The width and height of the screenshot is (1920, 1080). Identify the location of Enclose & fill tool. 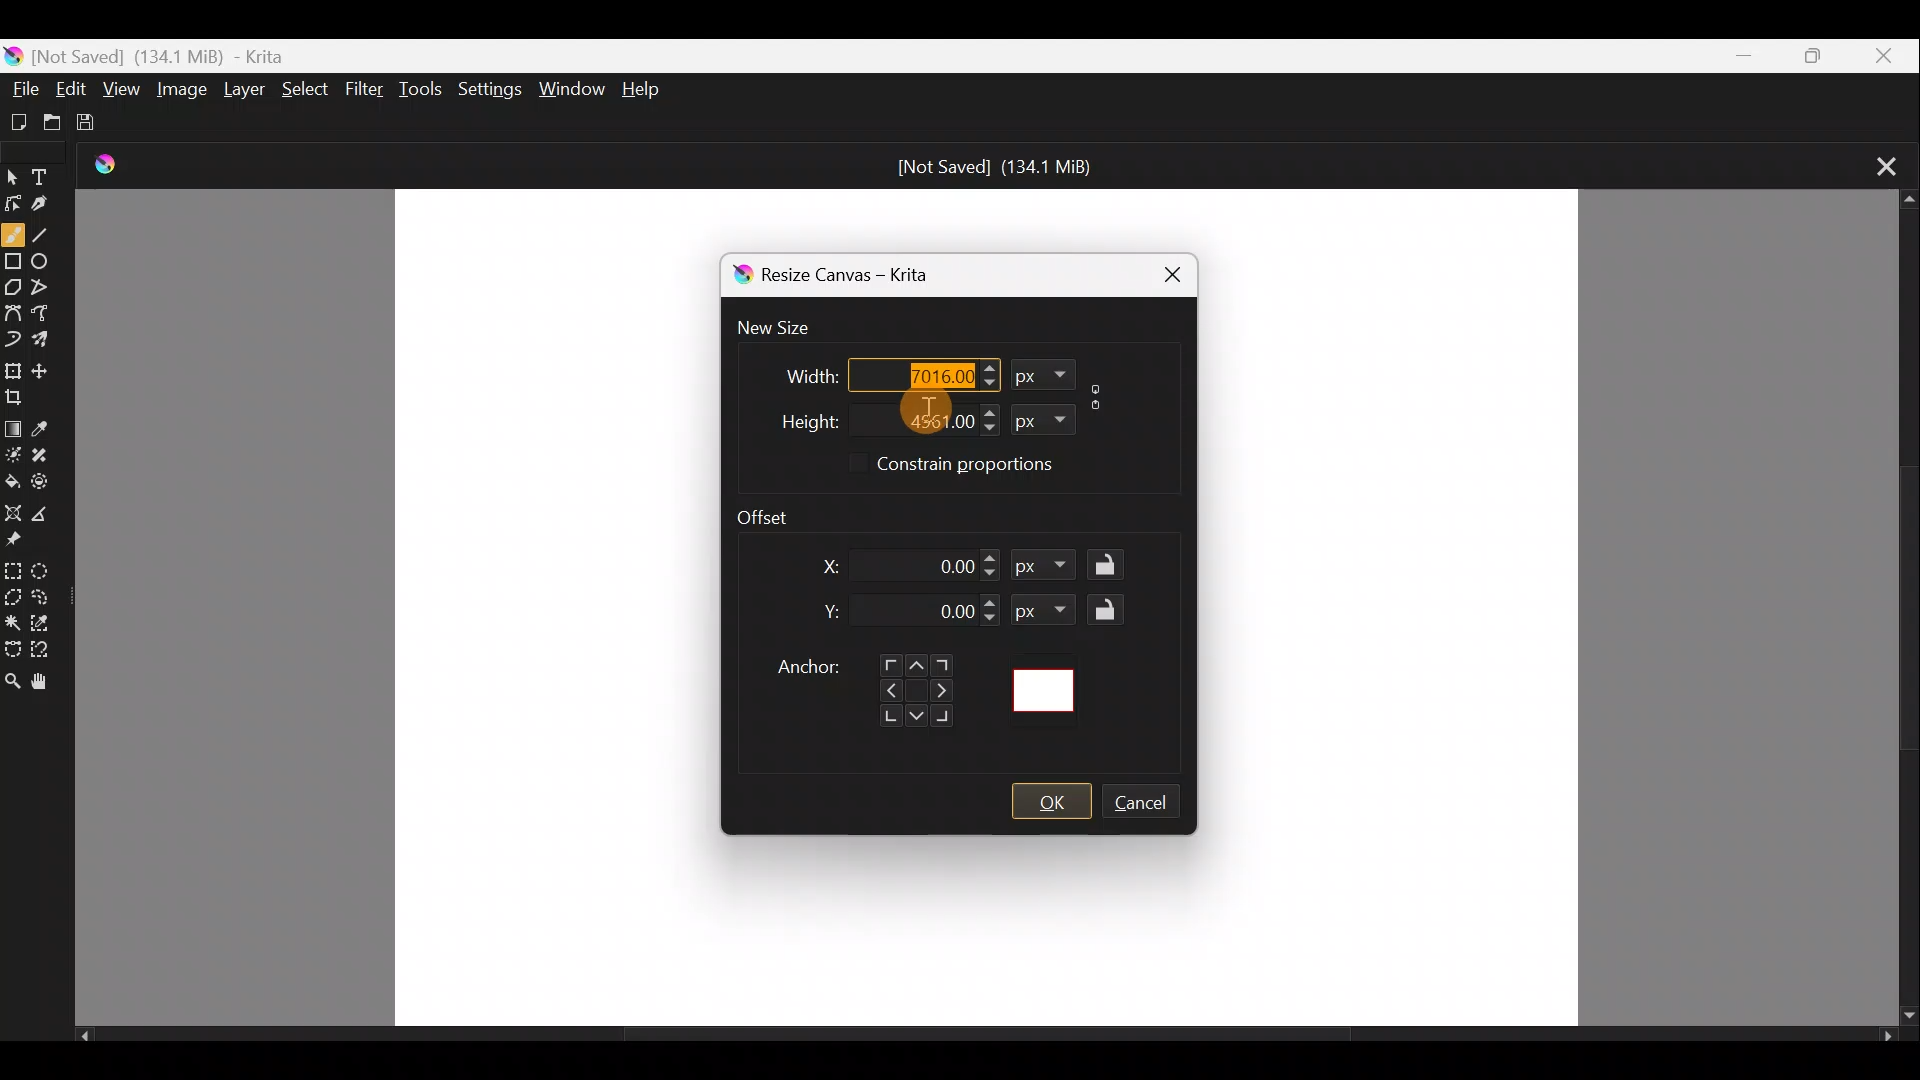
(49, 481).